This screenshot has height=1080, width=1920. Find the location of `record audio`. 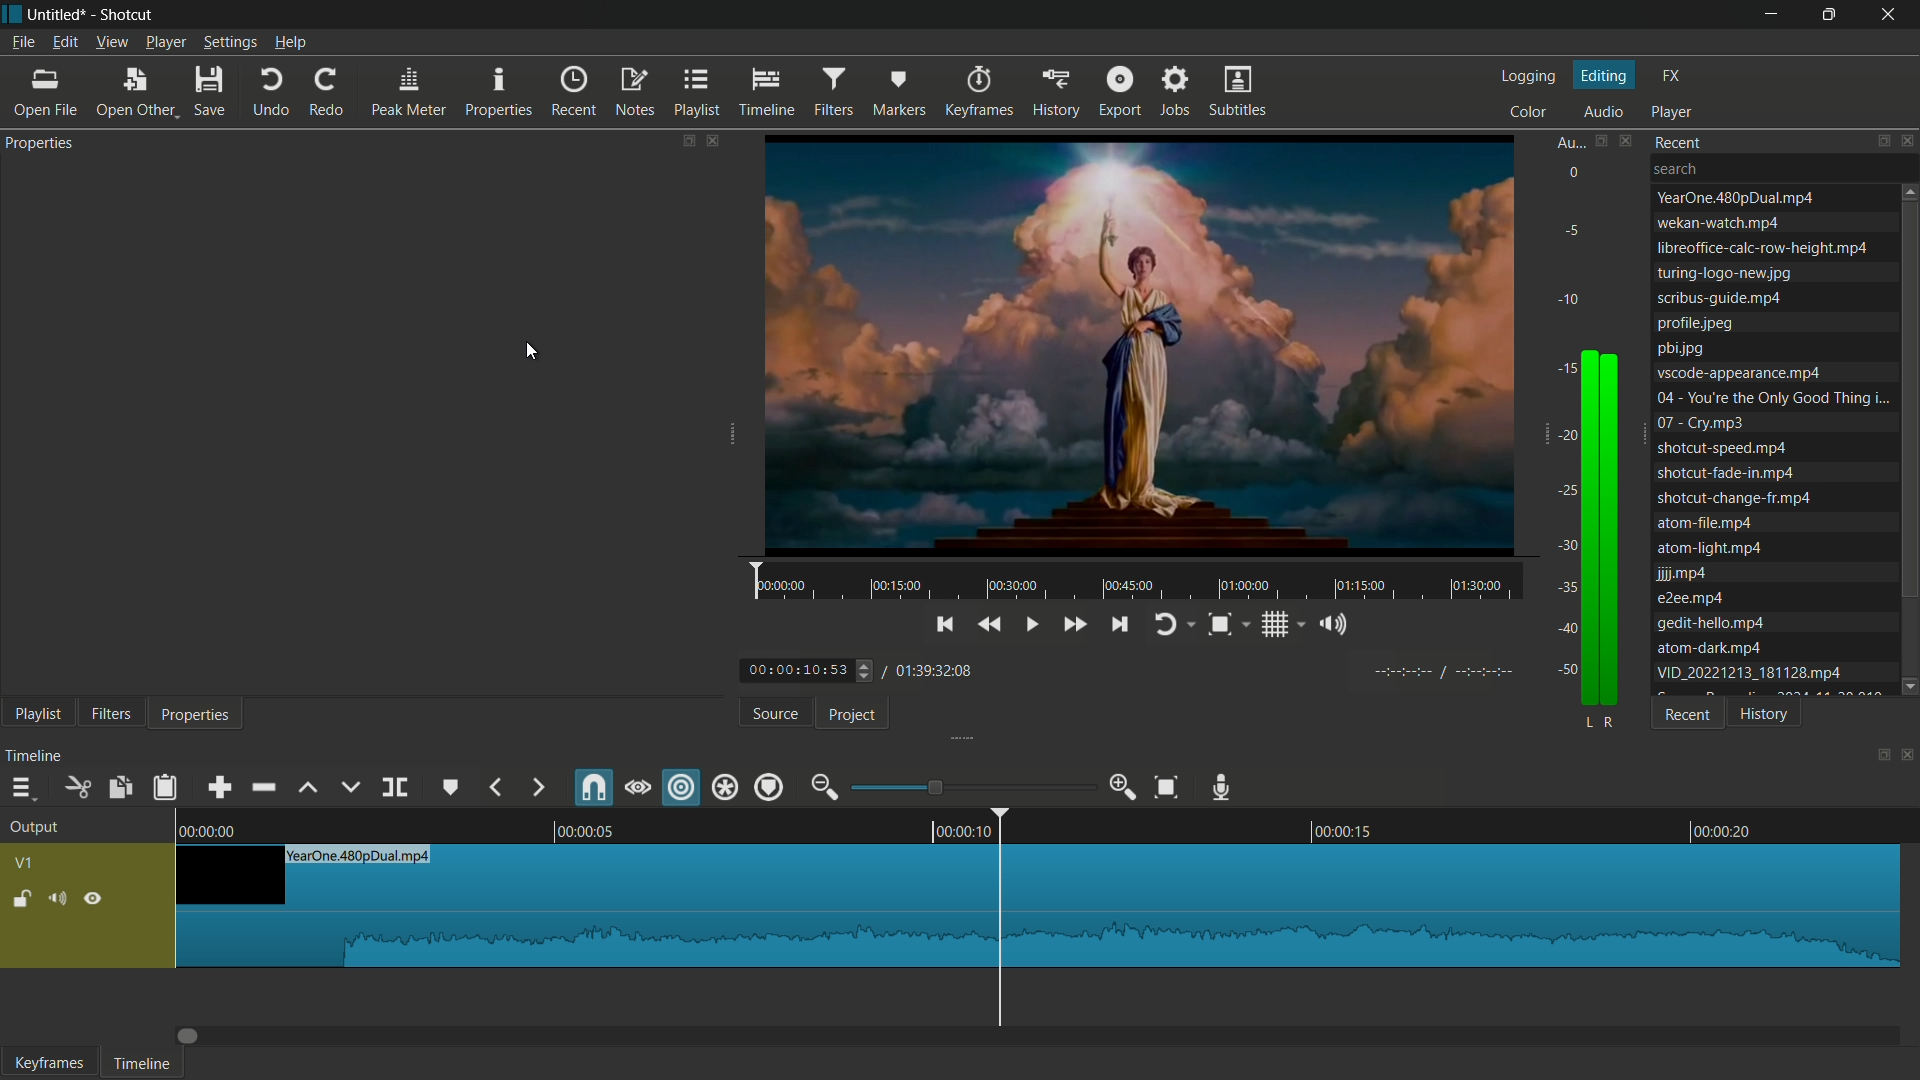

record audio is located at coordinates (1225, 788).